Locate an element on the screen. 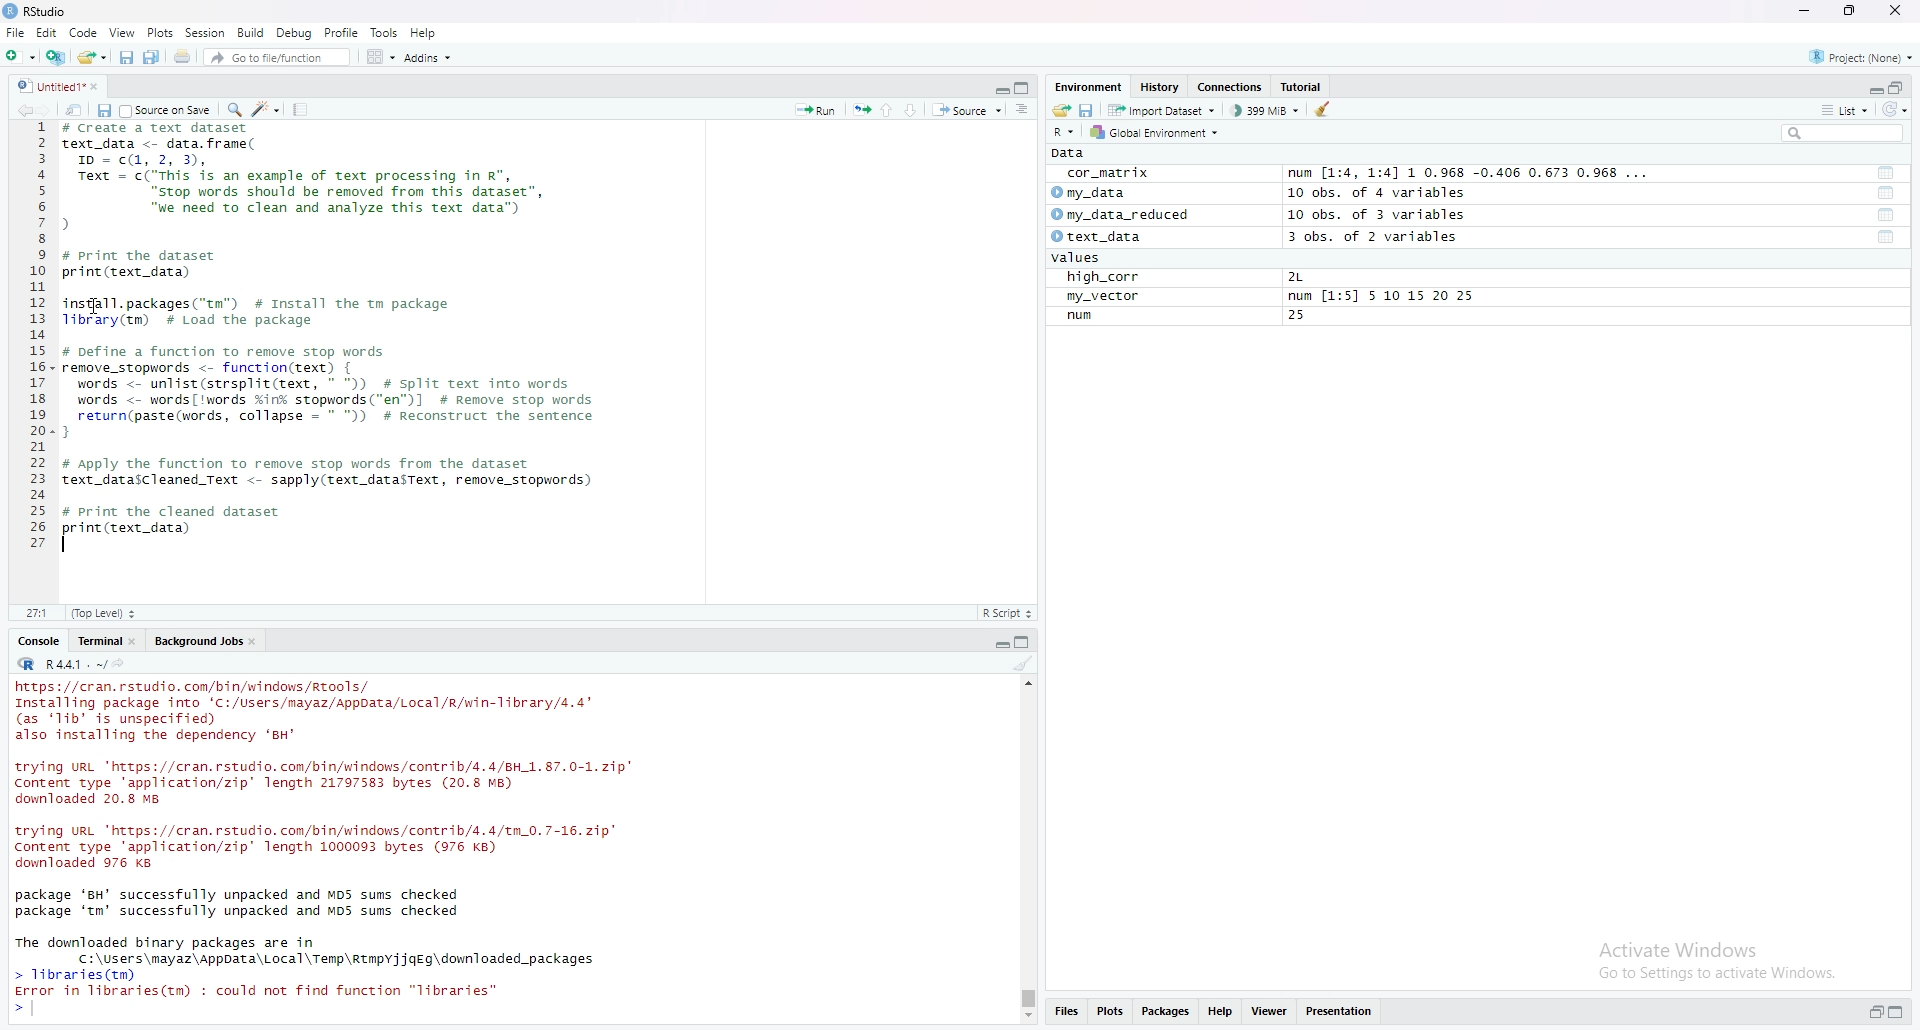  activate windows go to settings to activate windows is located at coordinates (1708, 959).